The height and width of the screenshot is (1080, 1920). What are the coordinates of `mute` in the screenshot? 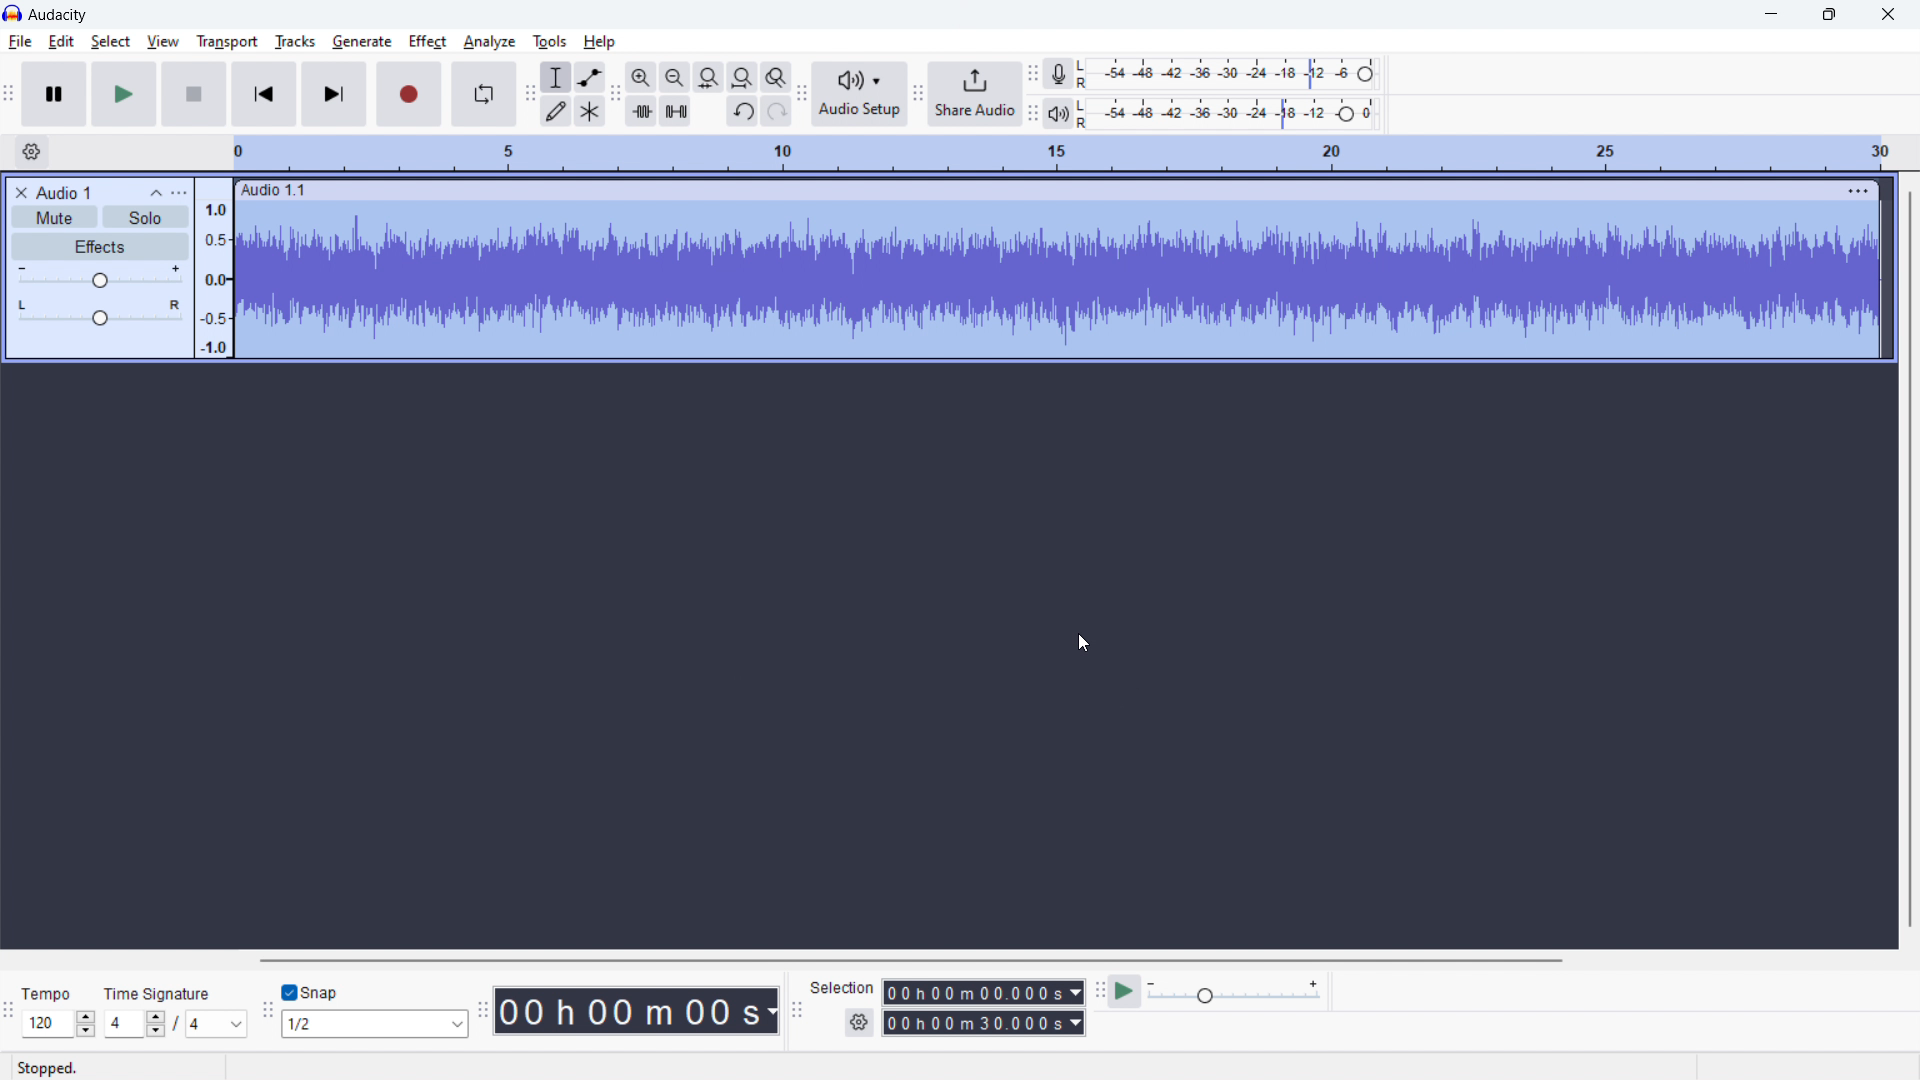 It's located at (54, 217).